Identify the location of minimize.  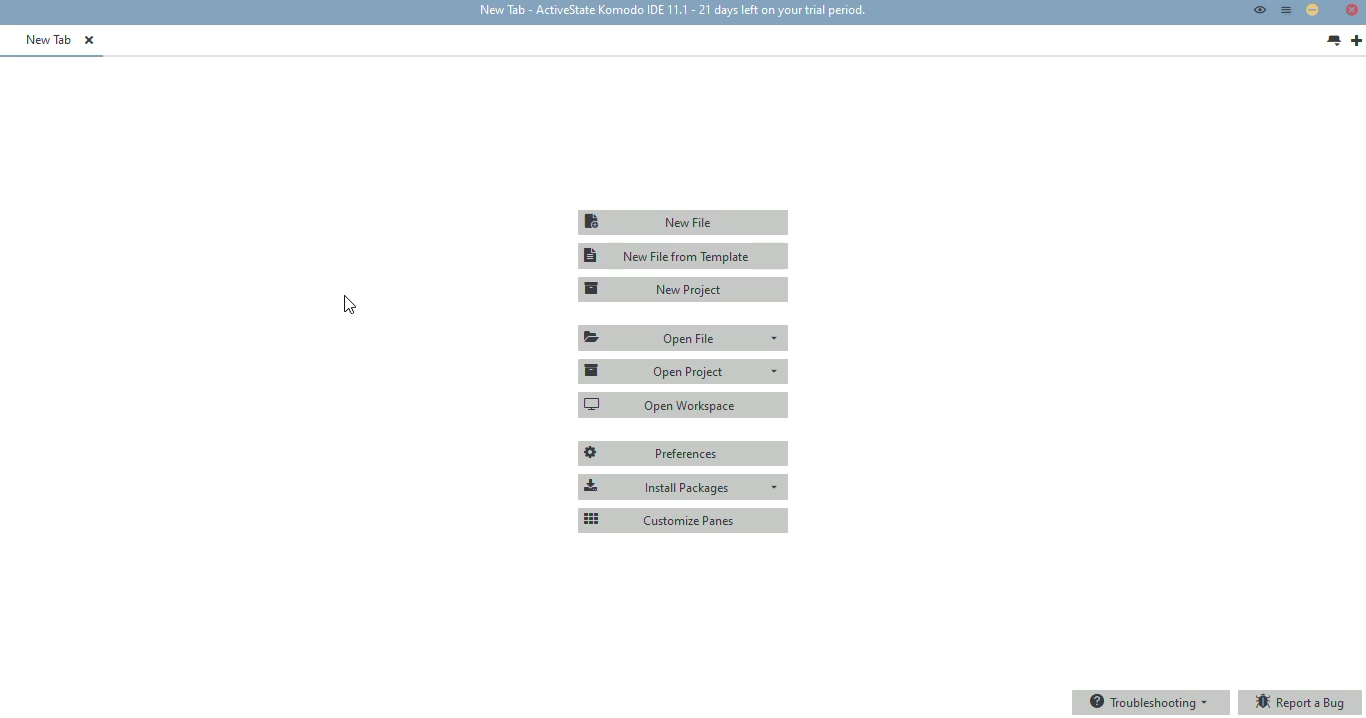
(1312, 9).